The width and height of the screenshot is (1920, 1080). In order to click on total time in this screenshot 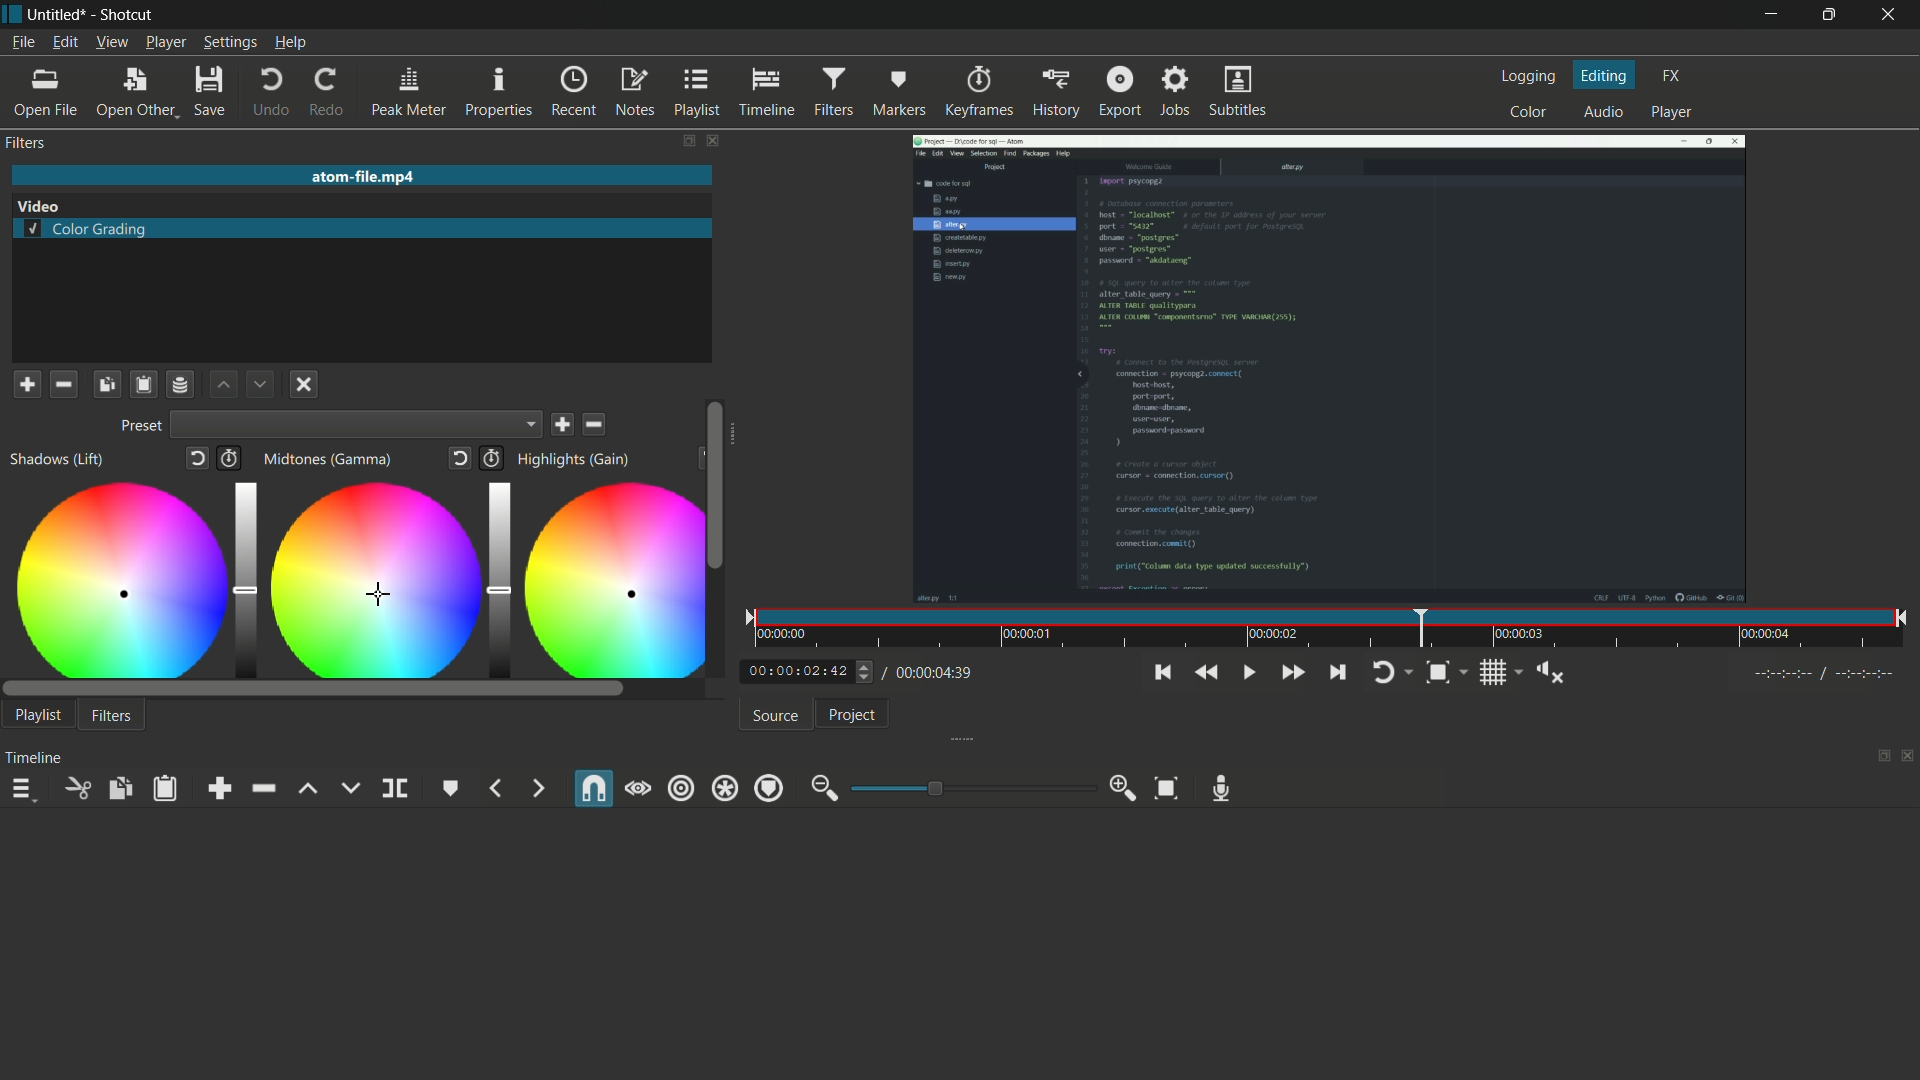, I will do `click(929, 672)`.